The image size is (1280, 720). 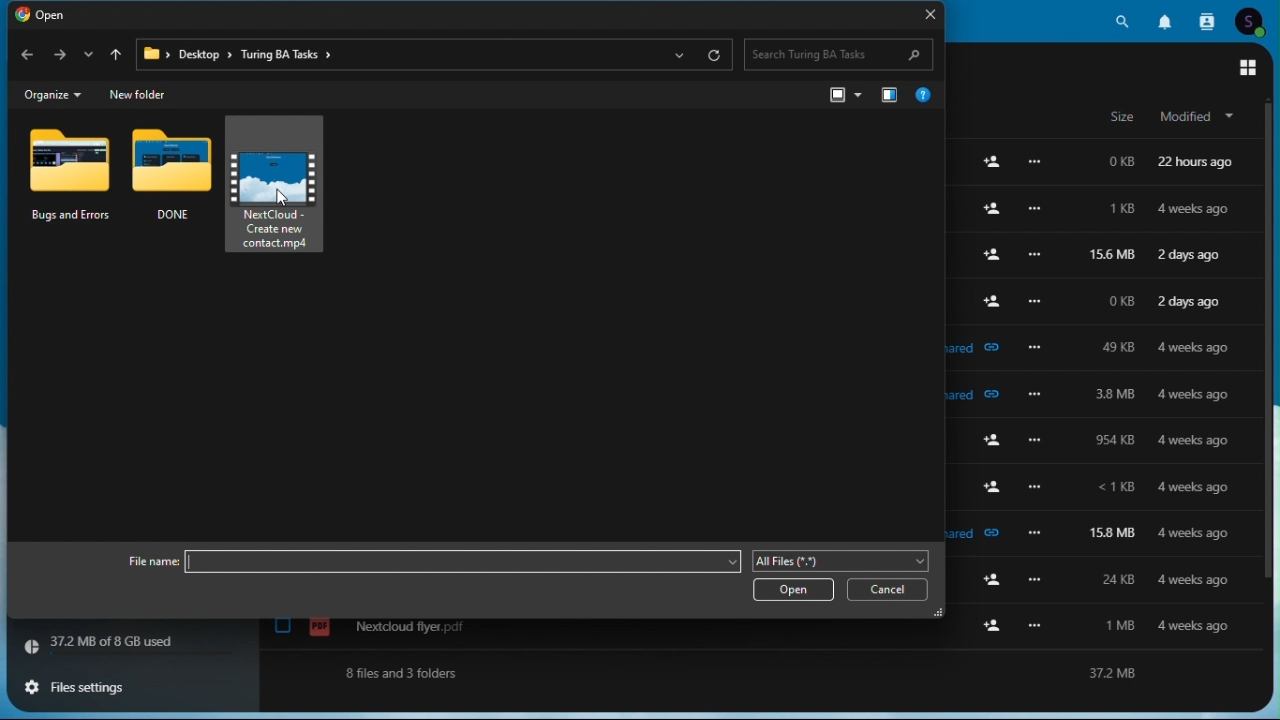 I want to click on add user, so click(x=988, y=254).